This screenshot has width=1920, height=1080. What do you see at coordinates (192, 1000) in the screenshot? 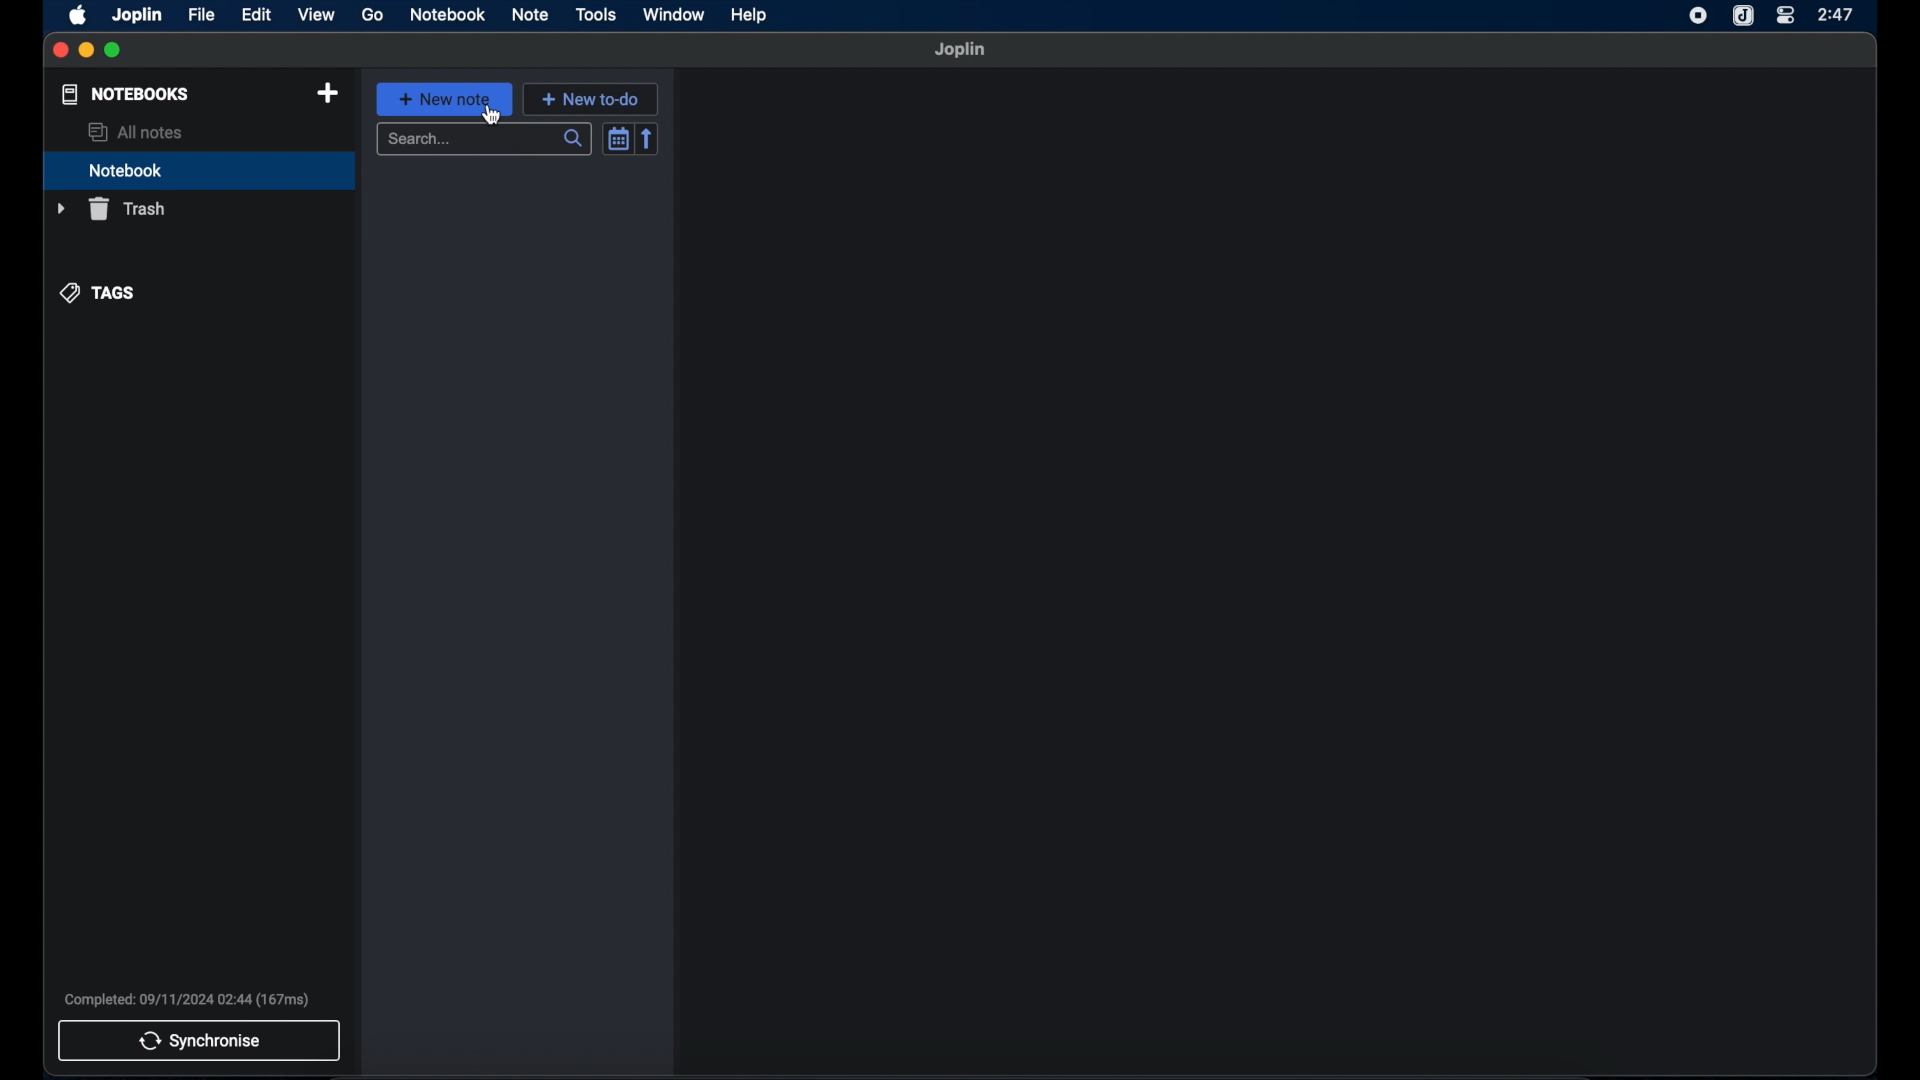
I see `Completed: 09/11/2024 02:44 (167ms)` at bounding box center [192, 1000].